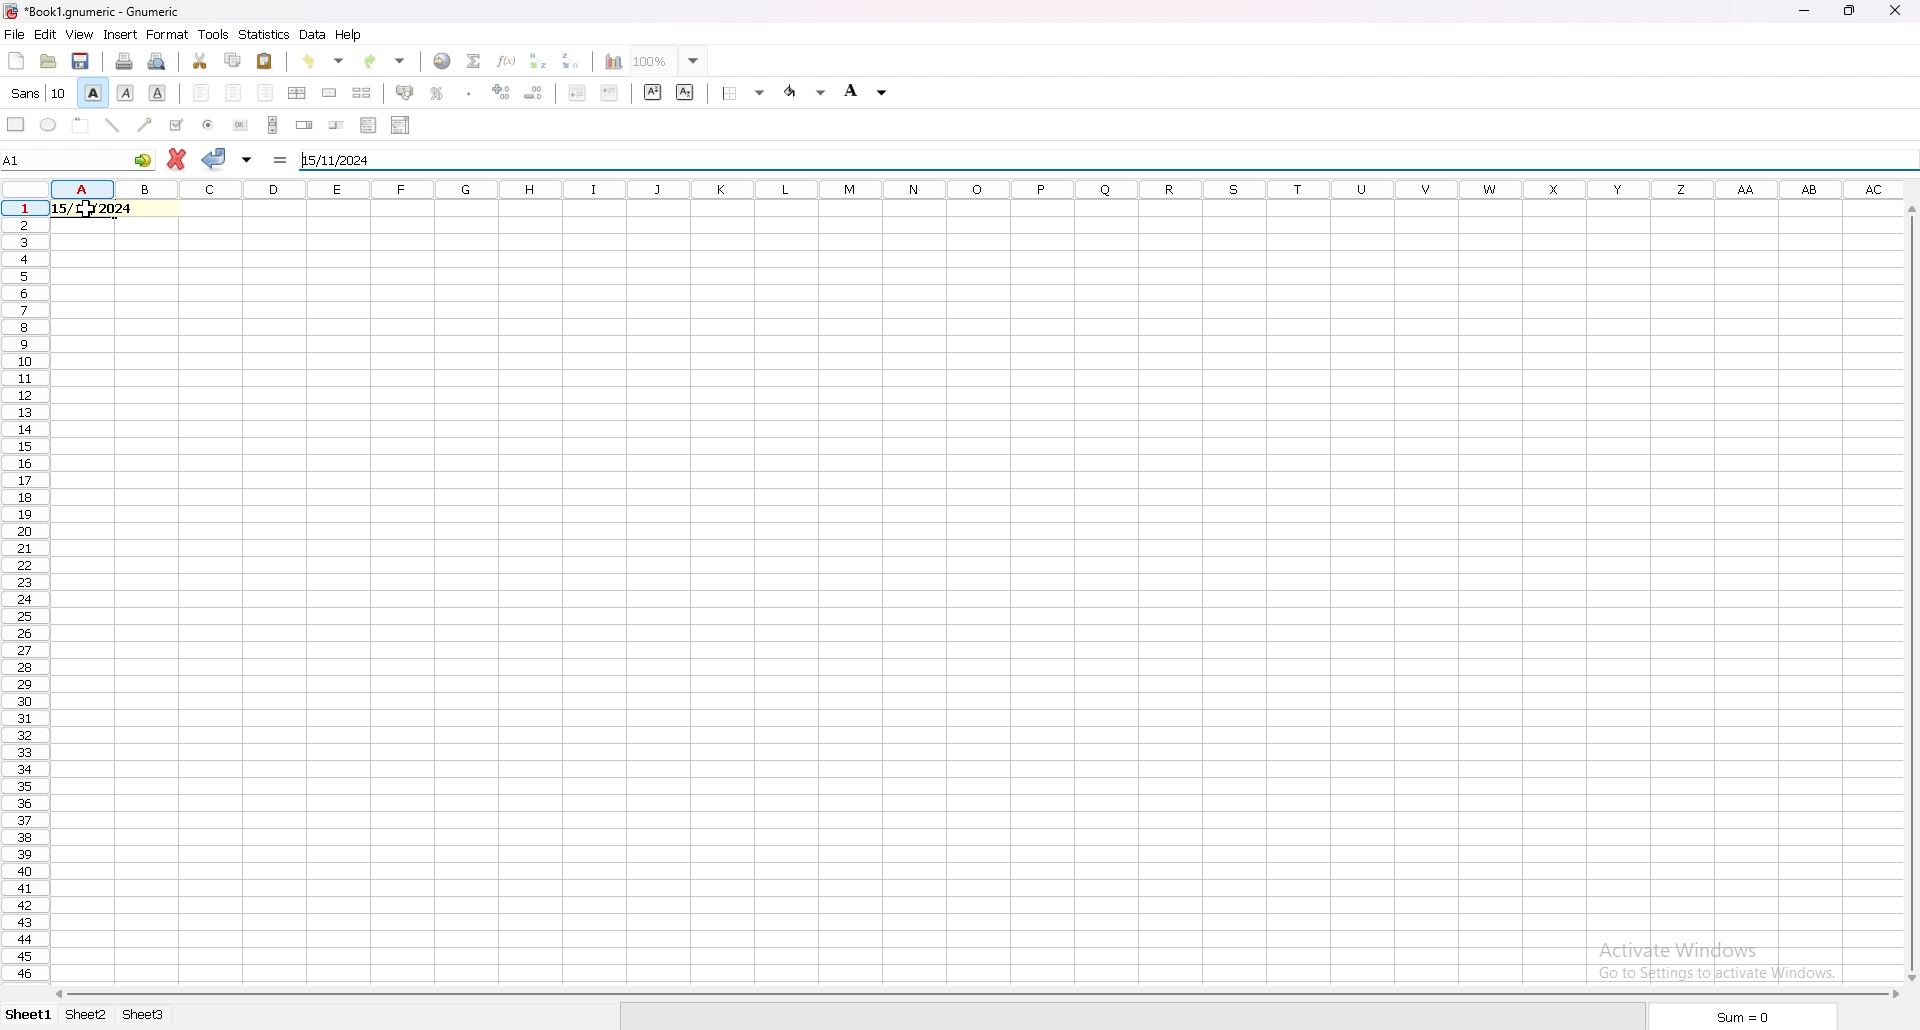 The width and height of the screenshot is (1920, 1030). Describe the element at coordinates (1741, 1016) in the screenshot. I see `sum` at that location.